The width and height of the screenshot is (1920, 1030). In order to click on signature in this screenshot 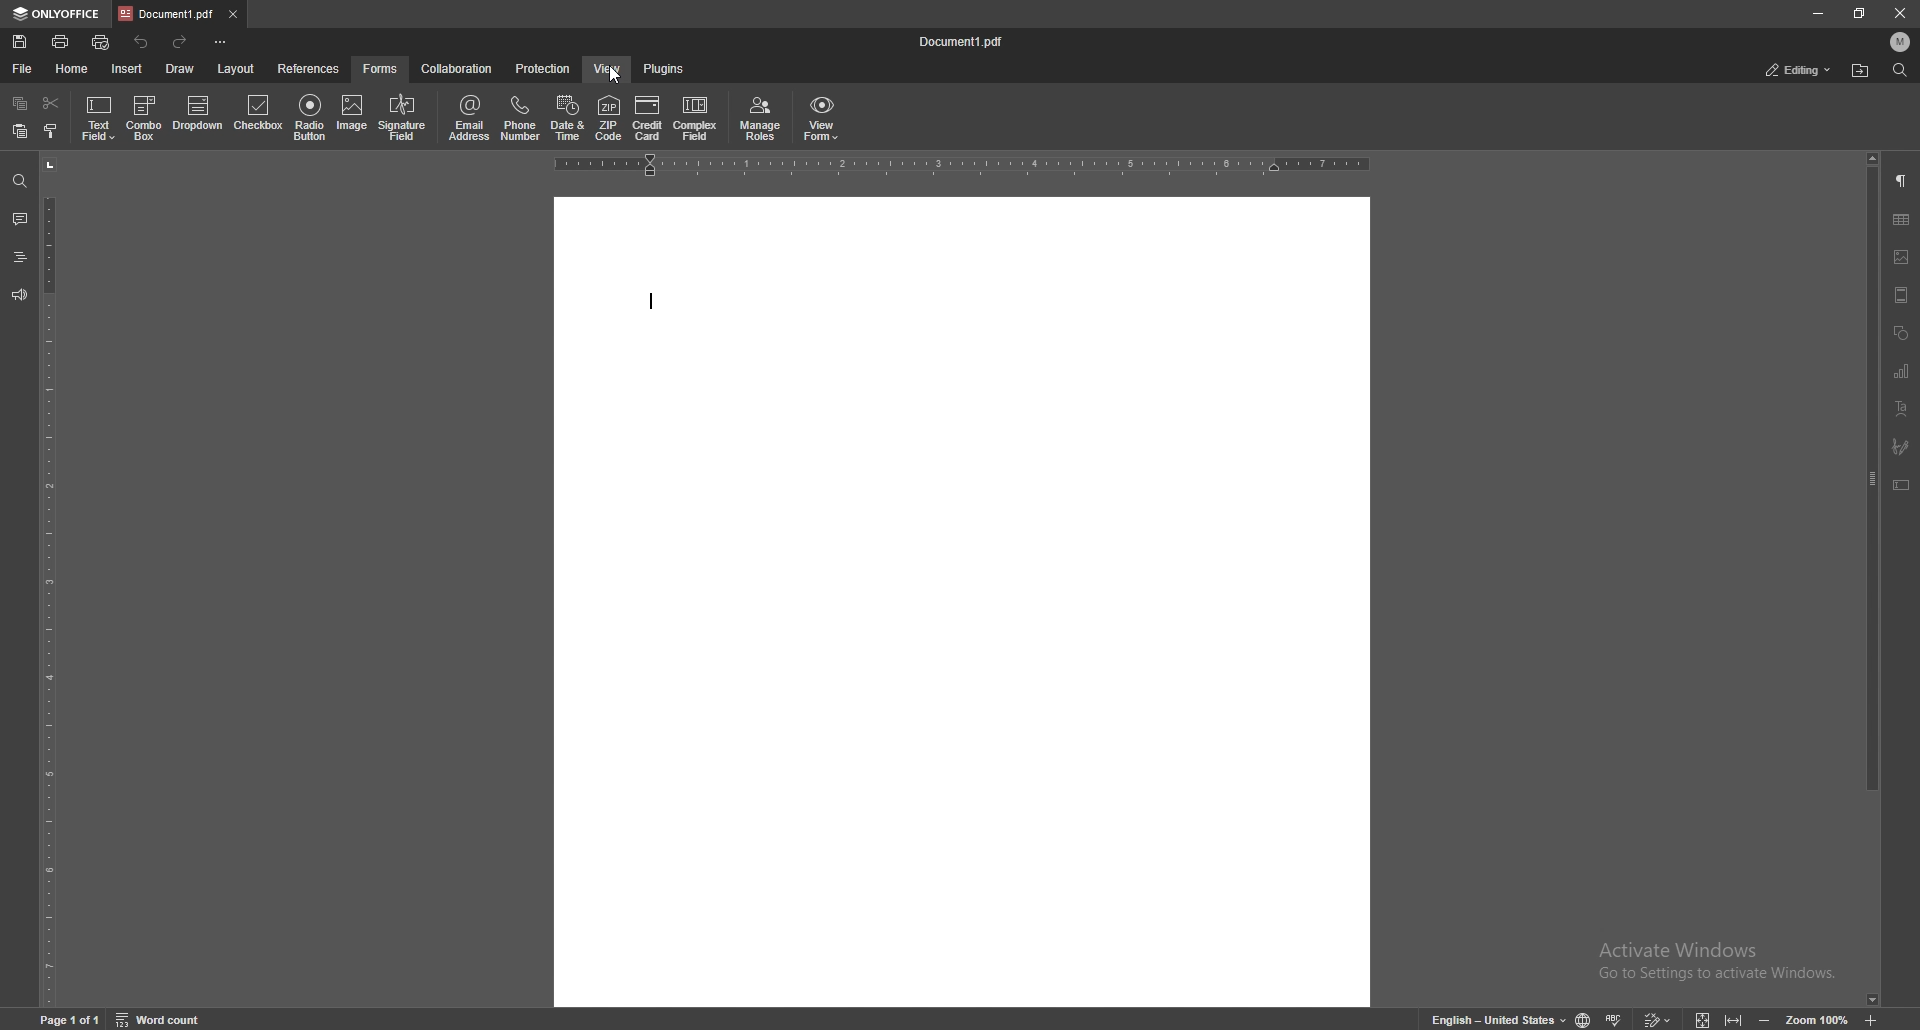, I will do `click(1900, 445)`.